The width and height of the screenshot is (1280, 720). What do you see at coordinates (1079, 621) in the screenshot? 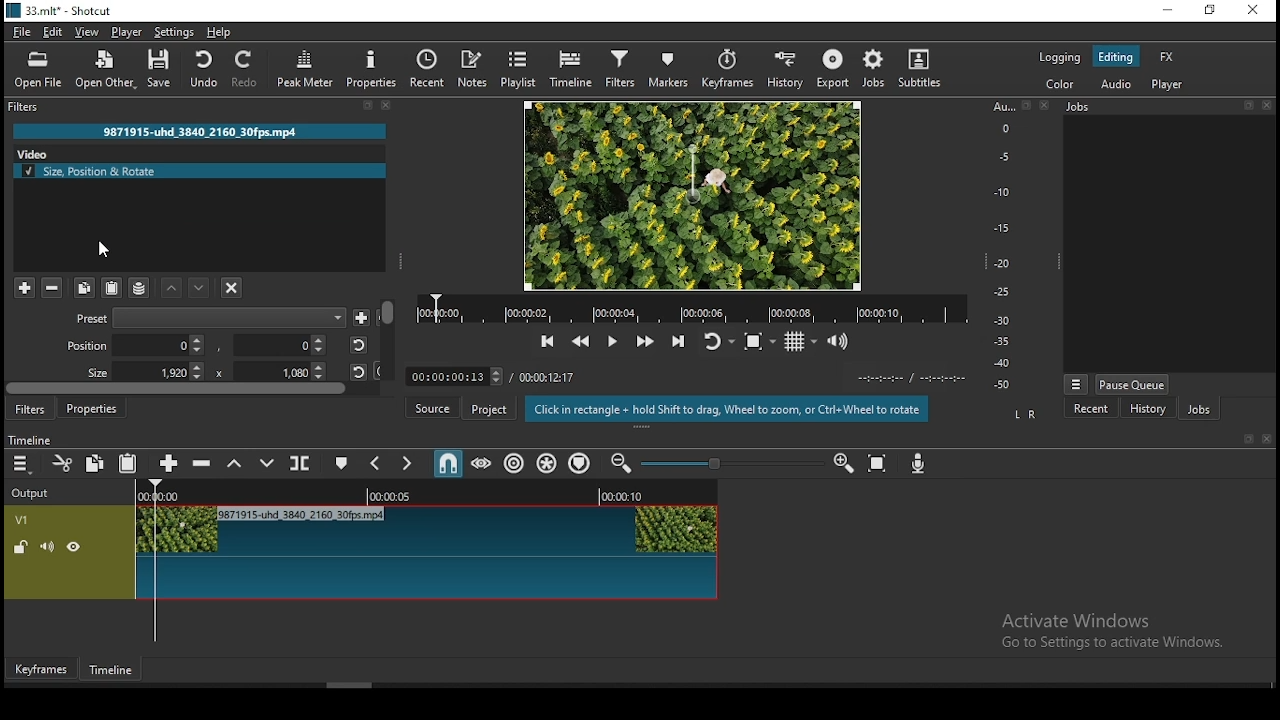
I see `Activate Windows` at bounding box center [1079, 621].